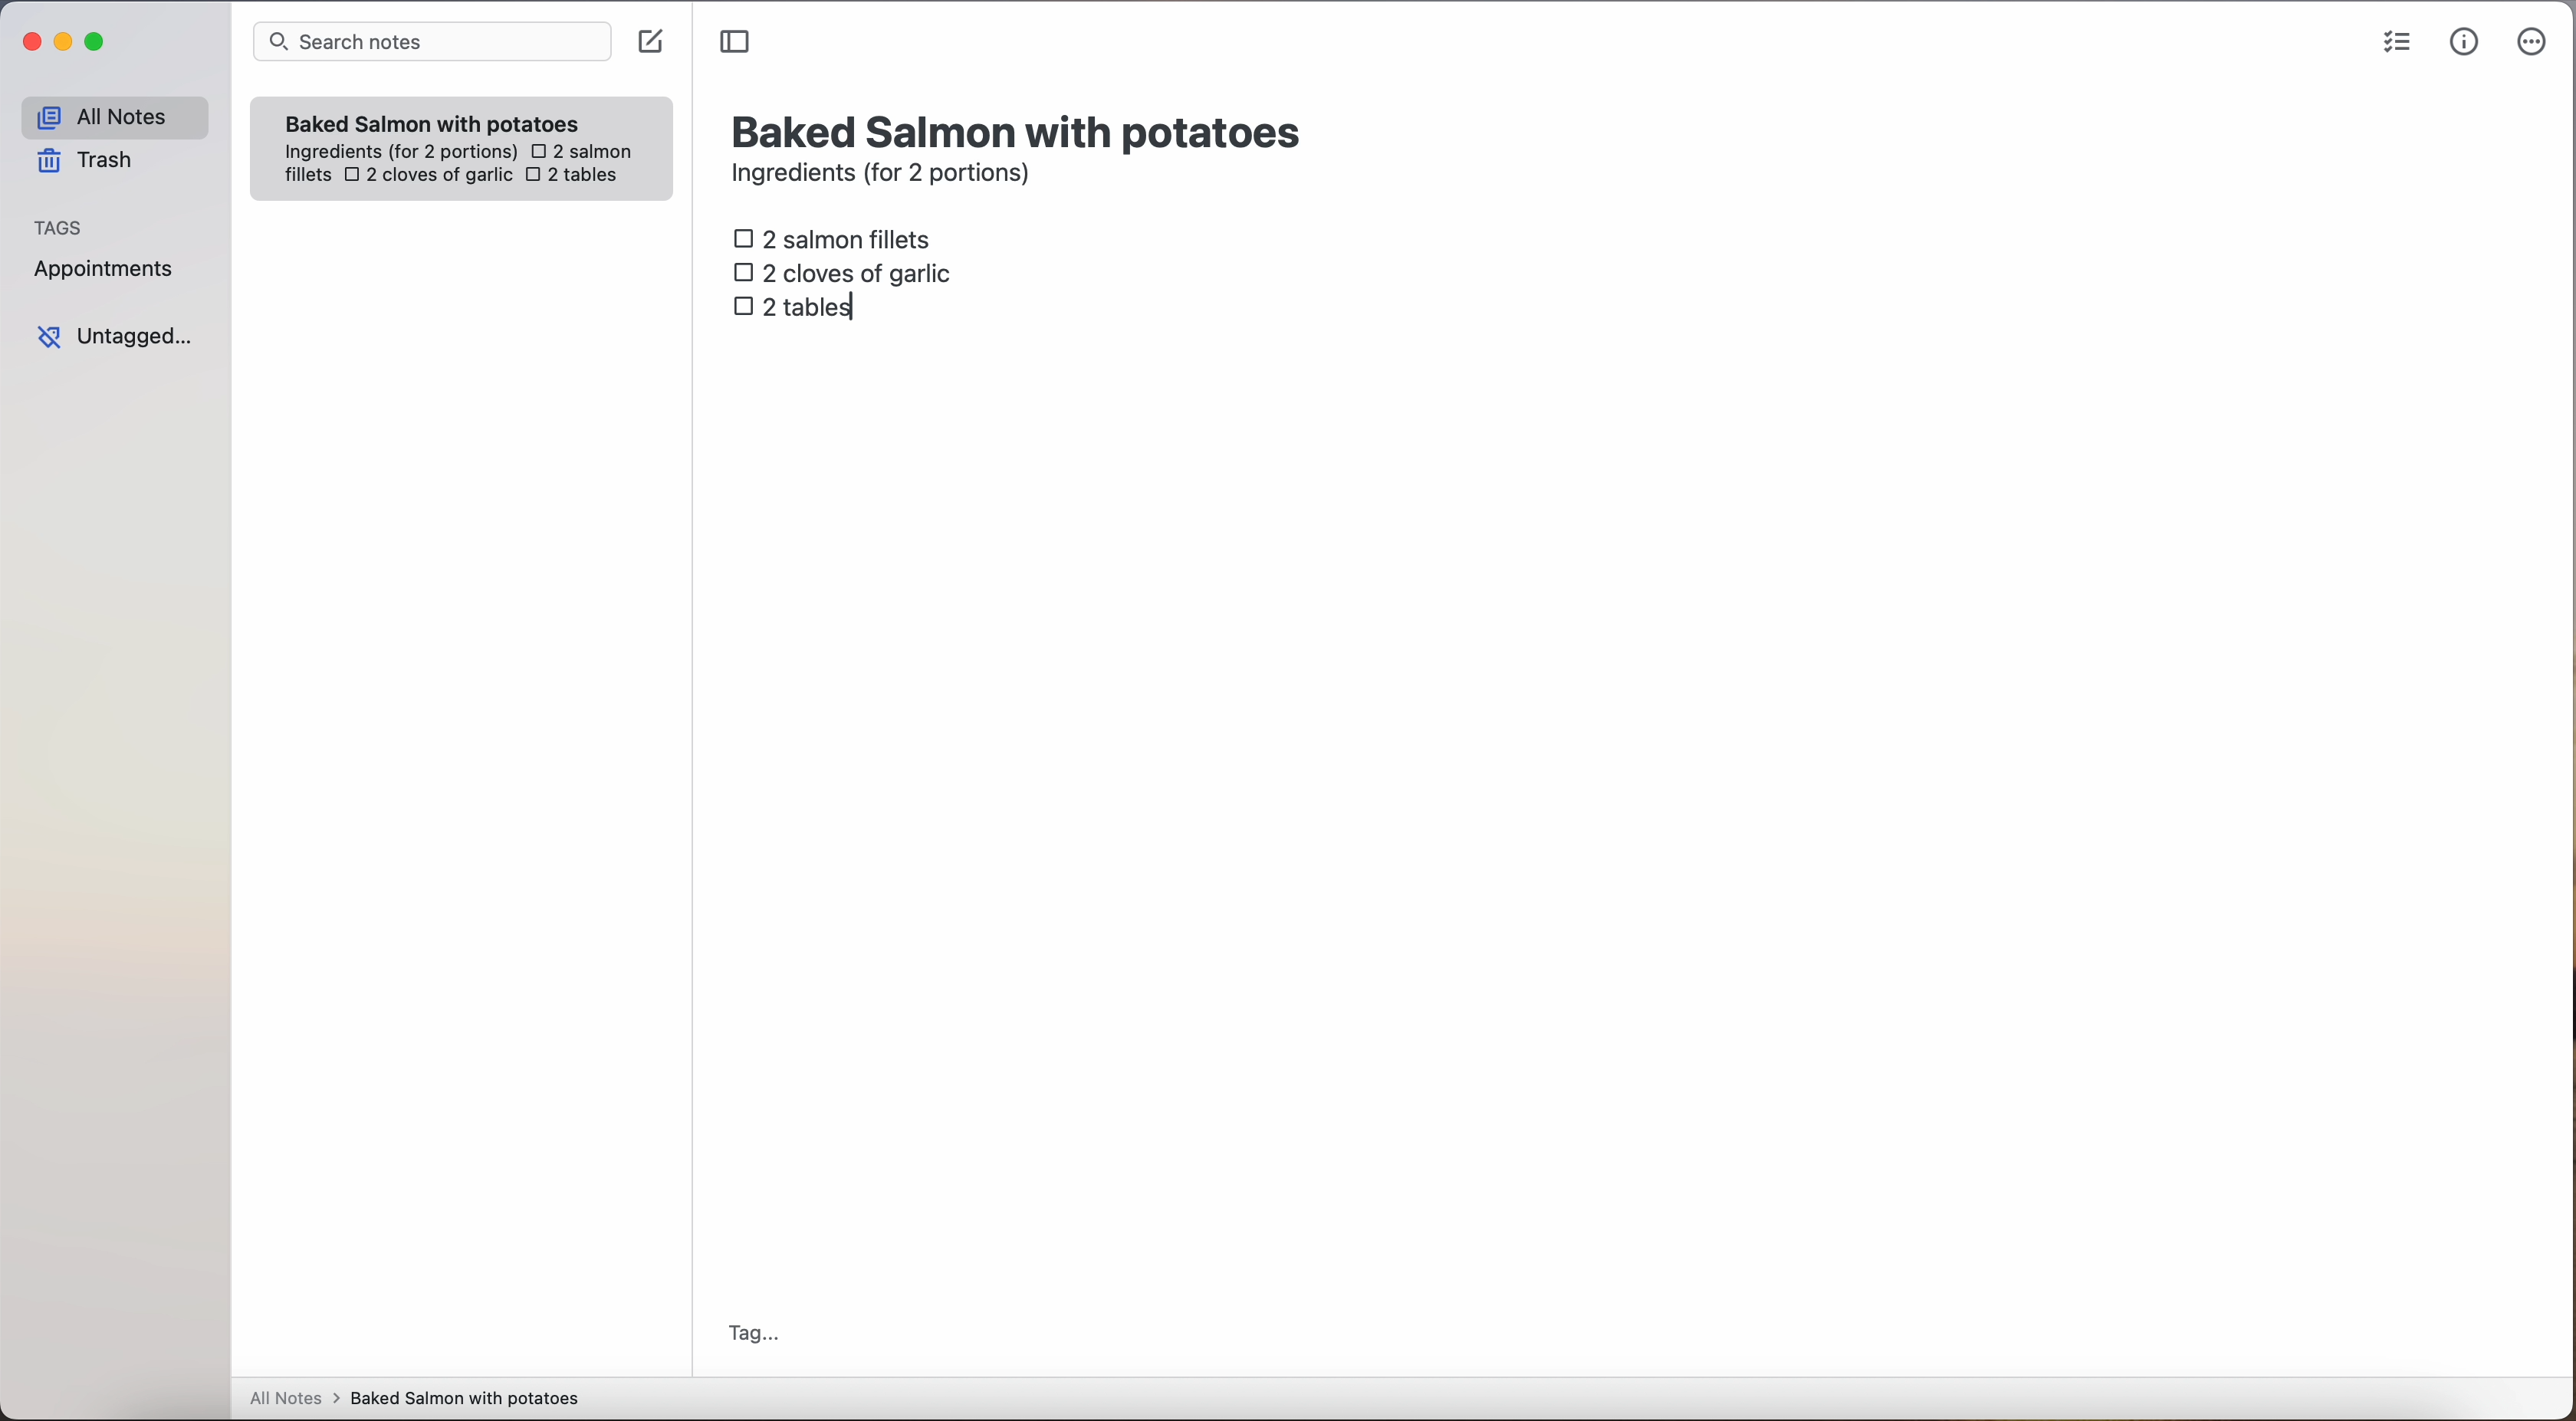 Image resolution: width=2576 pixels, height=1421 pixels. Describe the element at coordinates (1021, 129) in the screenshot. I see `title` at that location.